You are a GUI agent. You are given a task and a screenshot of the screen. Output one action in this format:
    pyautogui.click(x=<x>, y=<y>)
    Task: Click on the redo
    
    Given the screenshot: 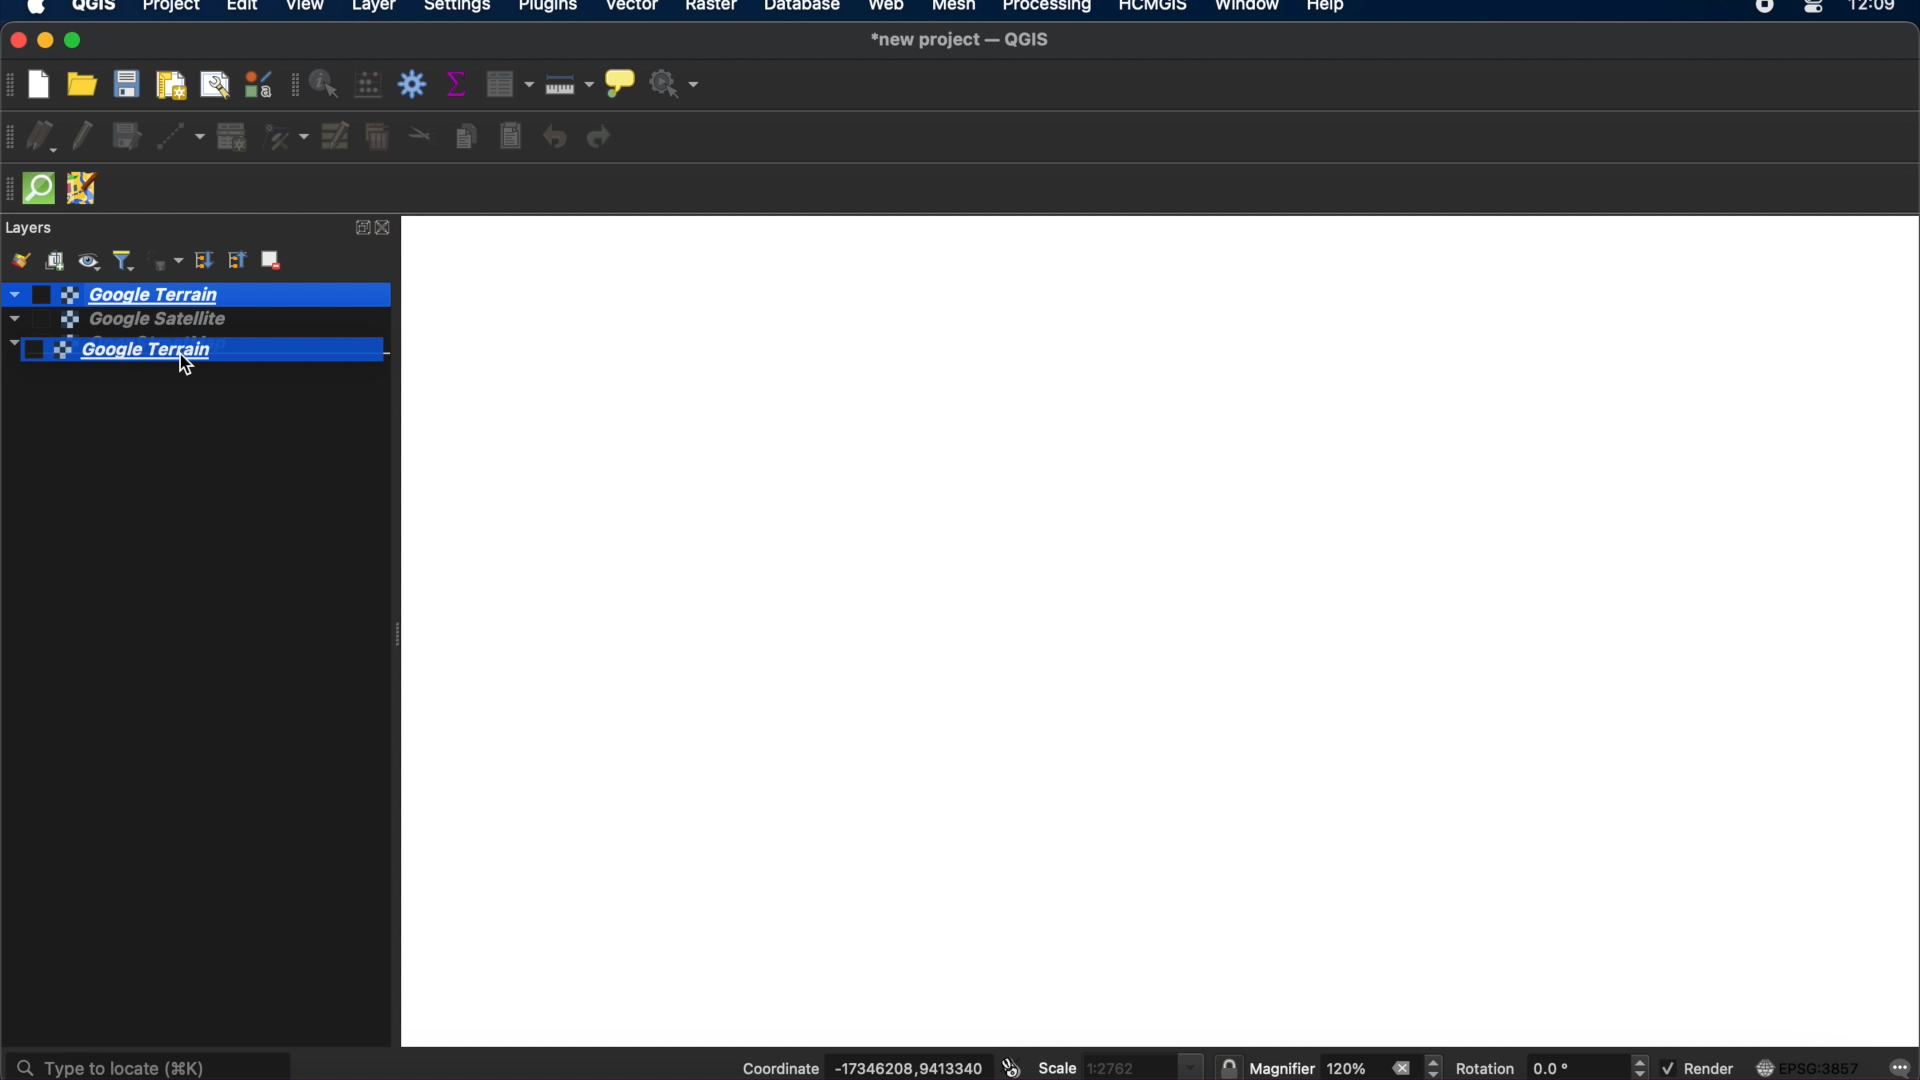 What is the action you would take?
    pyautogui.click(x=604, y=138)
    